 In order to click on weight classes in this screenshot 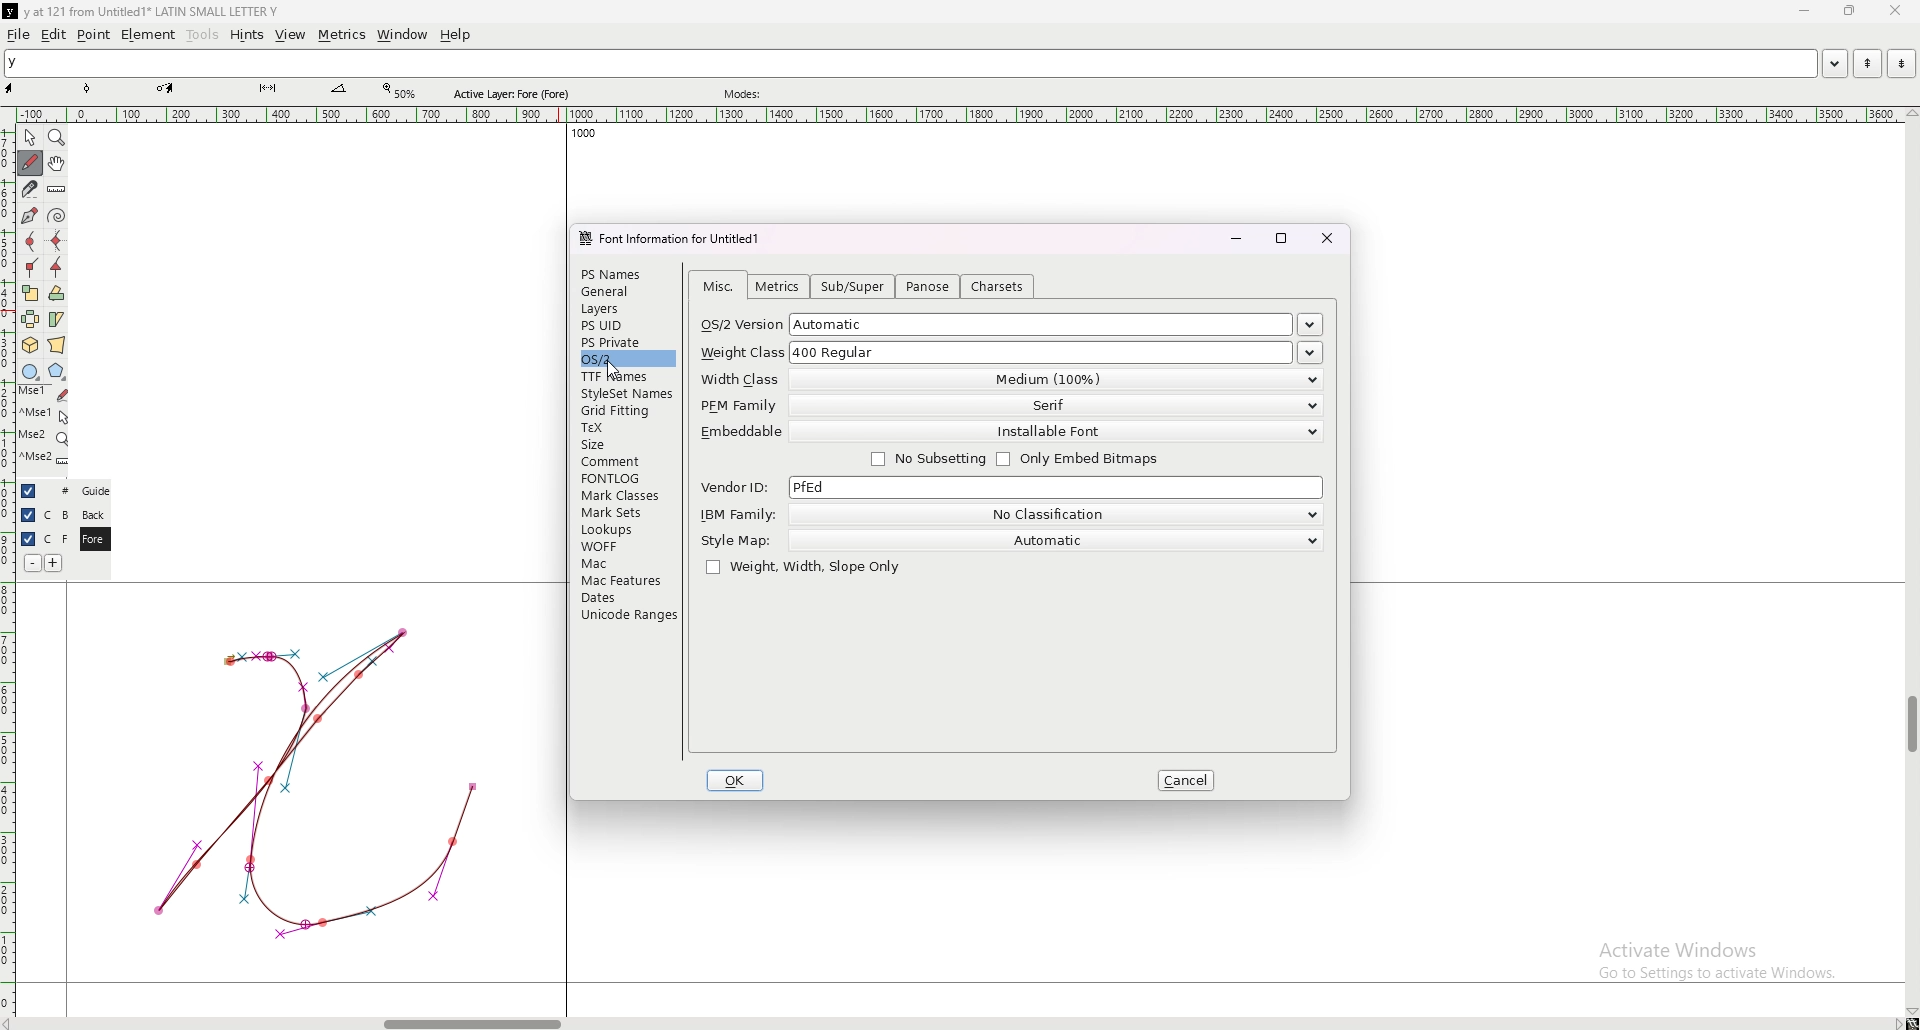, I will do `click(1311, 353)`.